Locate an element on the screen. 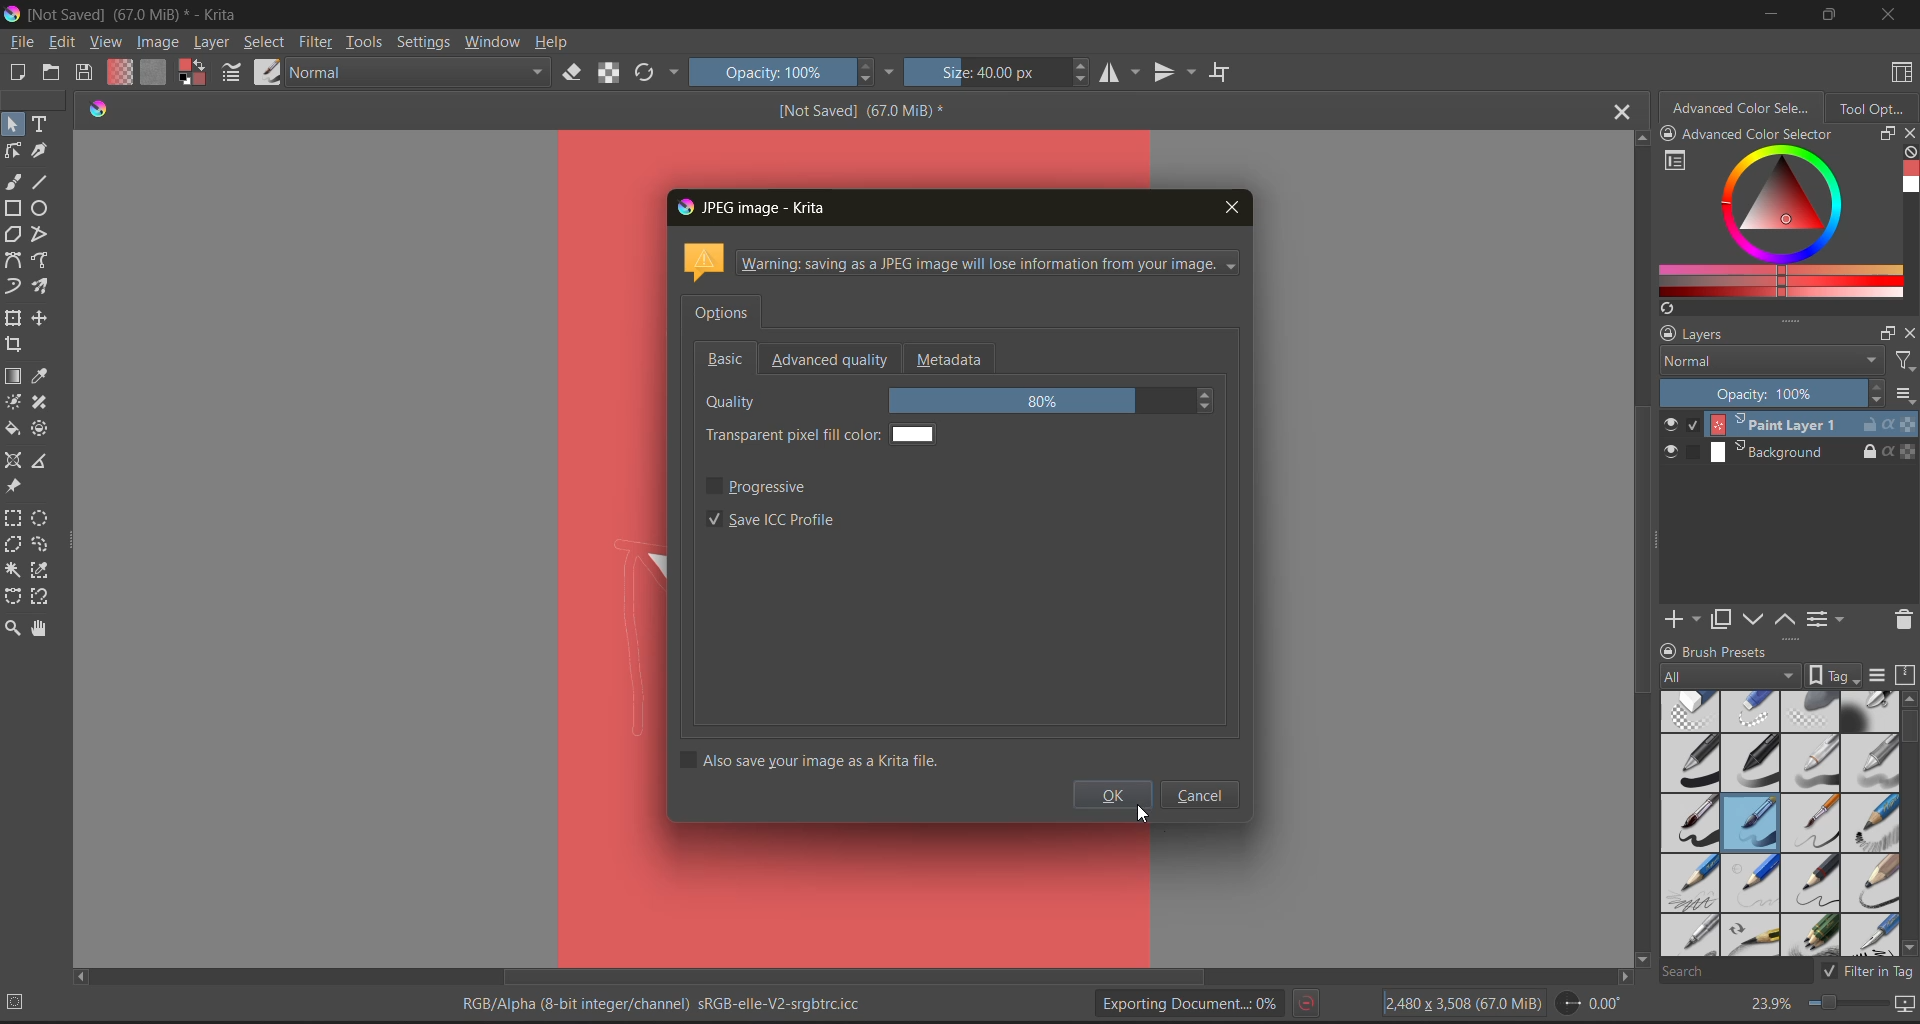 The image size is (1920, 1024). normal is located at coordinates (1773, 367).